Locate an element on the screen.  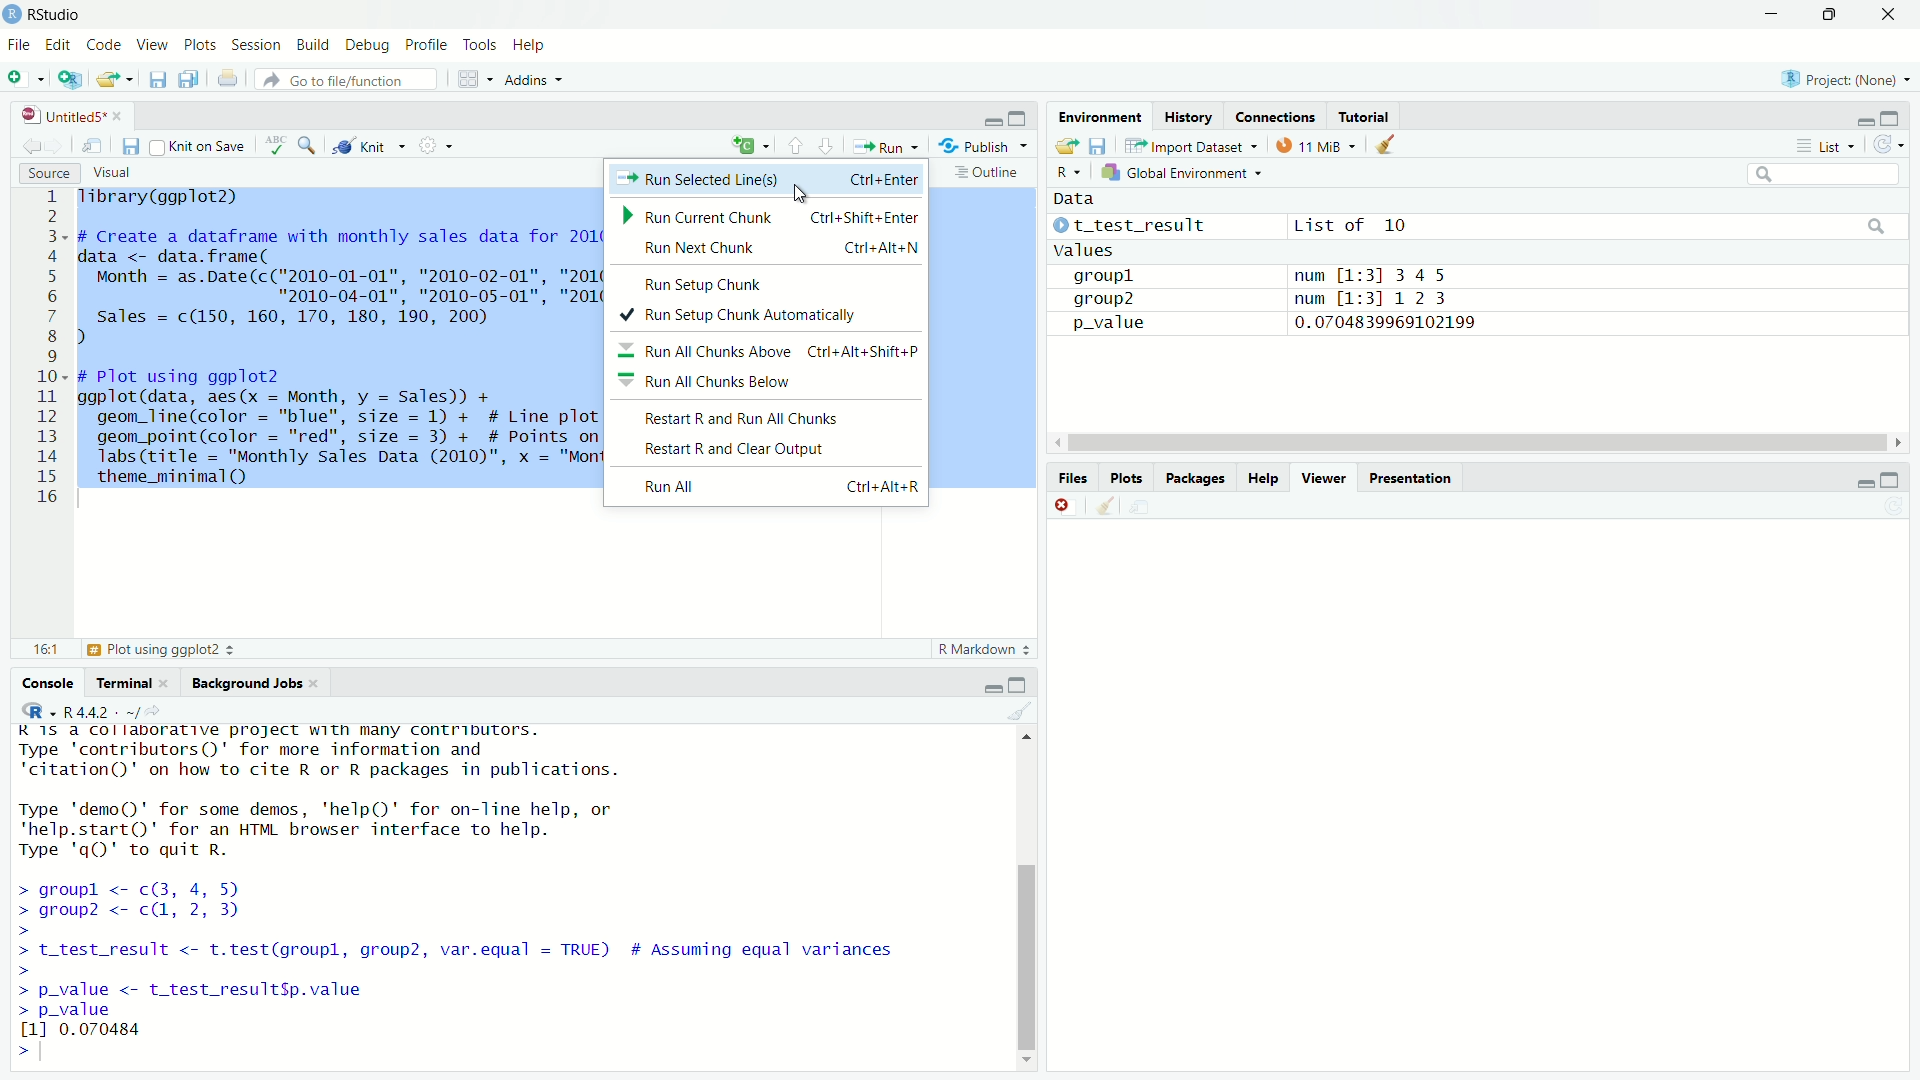
les Plots is located at coordinates (1125, 477).